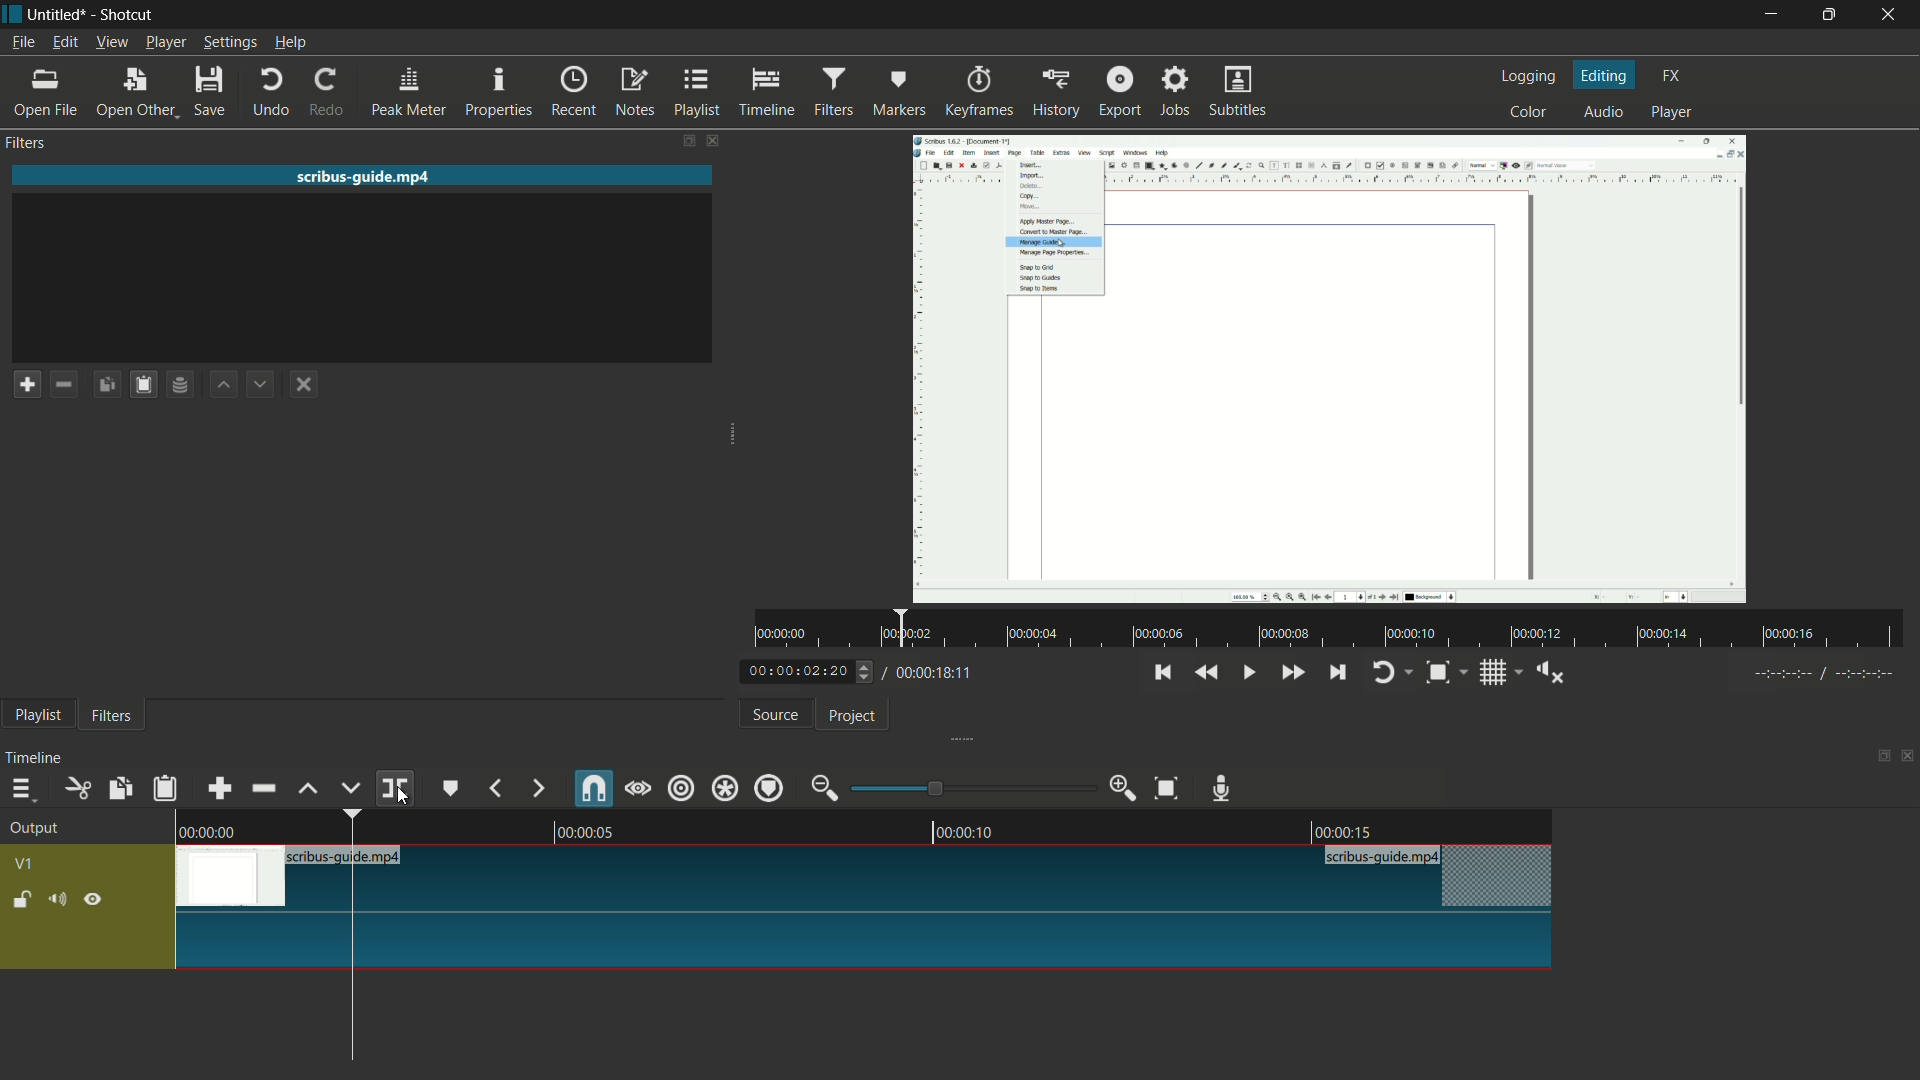 Image resolution: width=1920 pixels, height=1080 pixels. Describe the element at coordinates (1526, 76) in the screenshot. I see `logging` at that location.